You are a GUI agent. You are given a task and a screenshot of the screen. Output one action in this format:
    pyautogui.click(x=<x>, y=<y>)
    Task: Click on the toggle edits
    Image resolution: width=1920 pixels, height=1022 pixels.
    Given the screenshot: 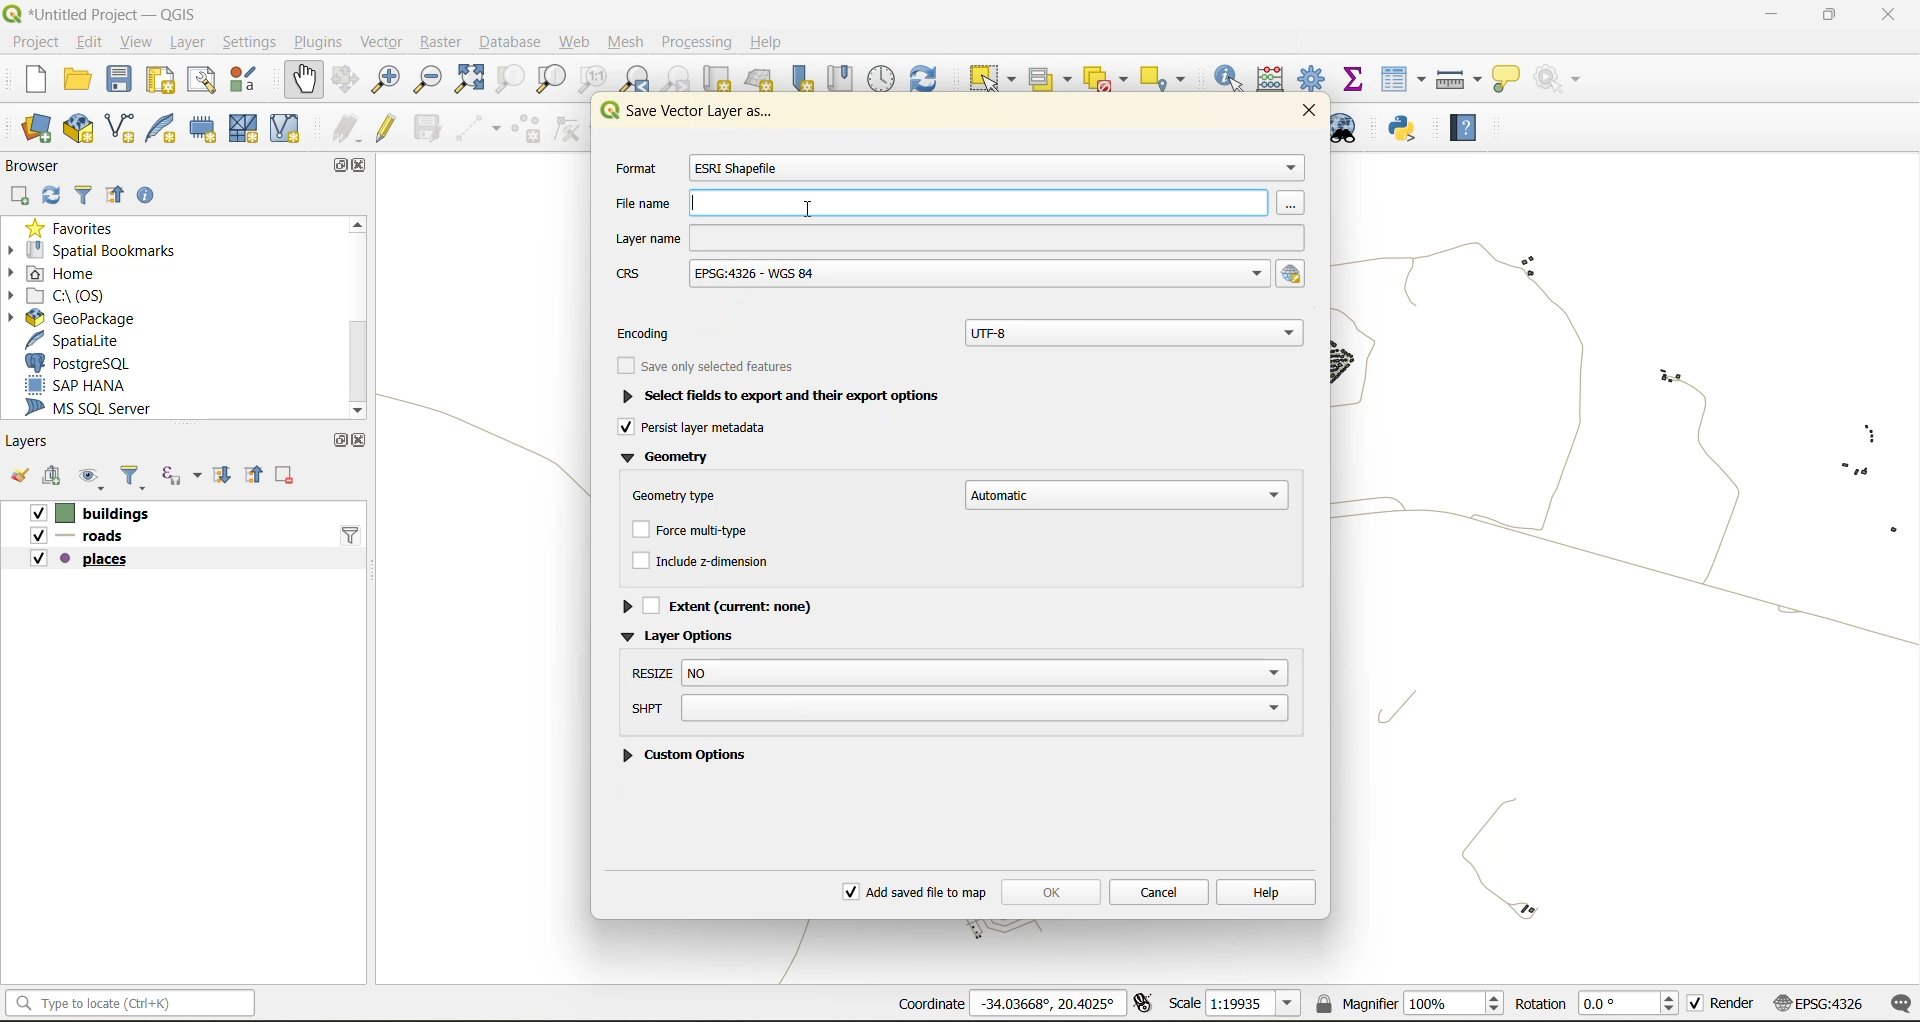 What is the action you would take?
    pyautogui.click(x=392, y=126)
    